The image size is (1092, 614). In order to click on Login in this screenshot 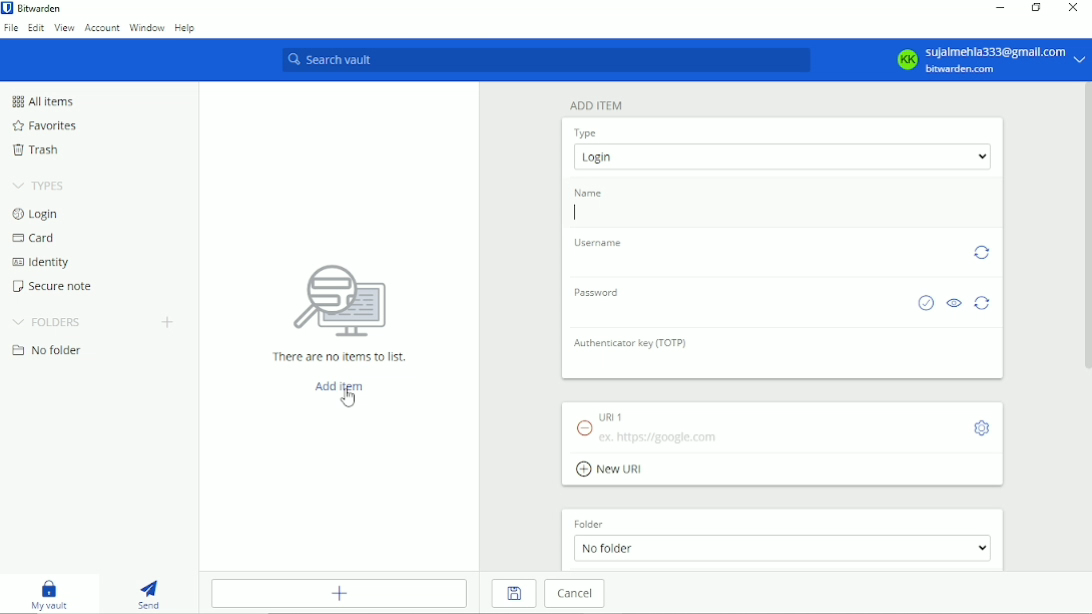, I will do `click(35, 215)`.